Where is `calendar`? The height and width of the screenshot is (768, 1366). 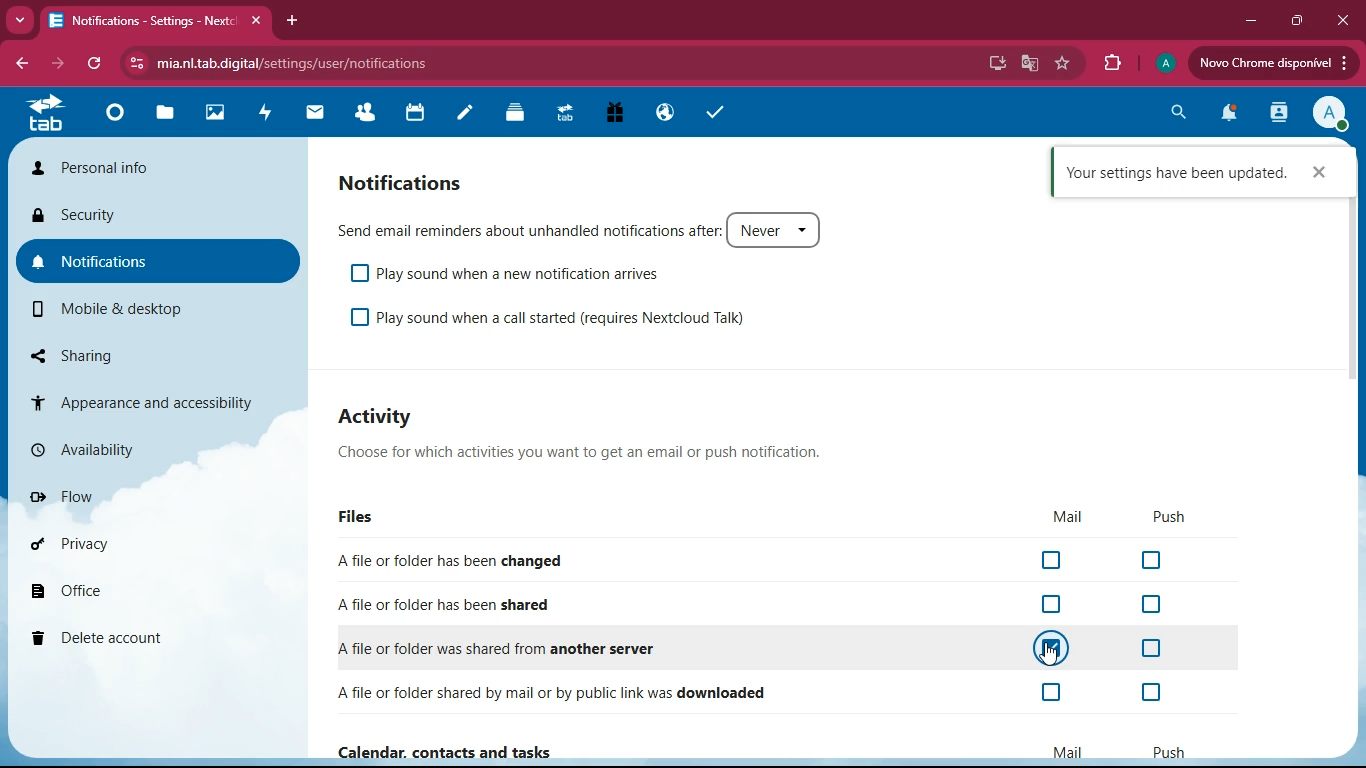
calendar is located at coordinates (409, 115).